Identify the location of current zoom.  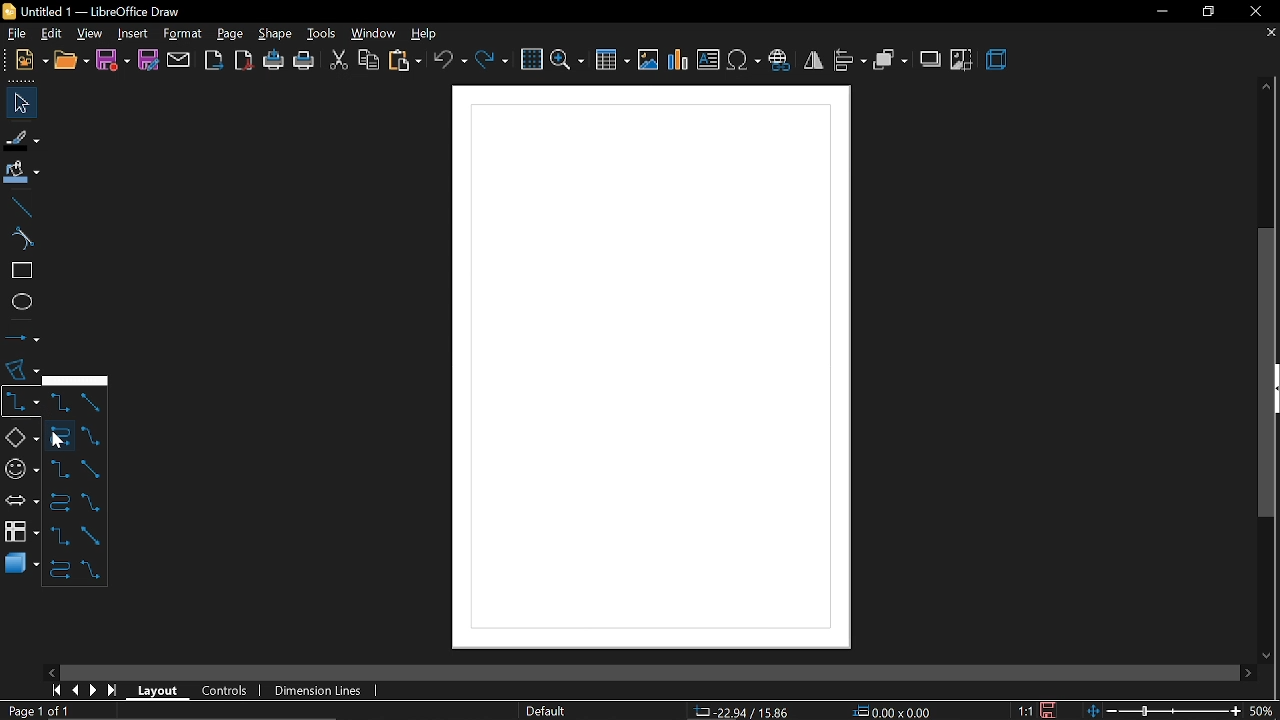
(1264, 711).